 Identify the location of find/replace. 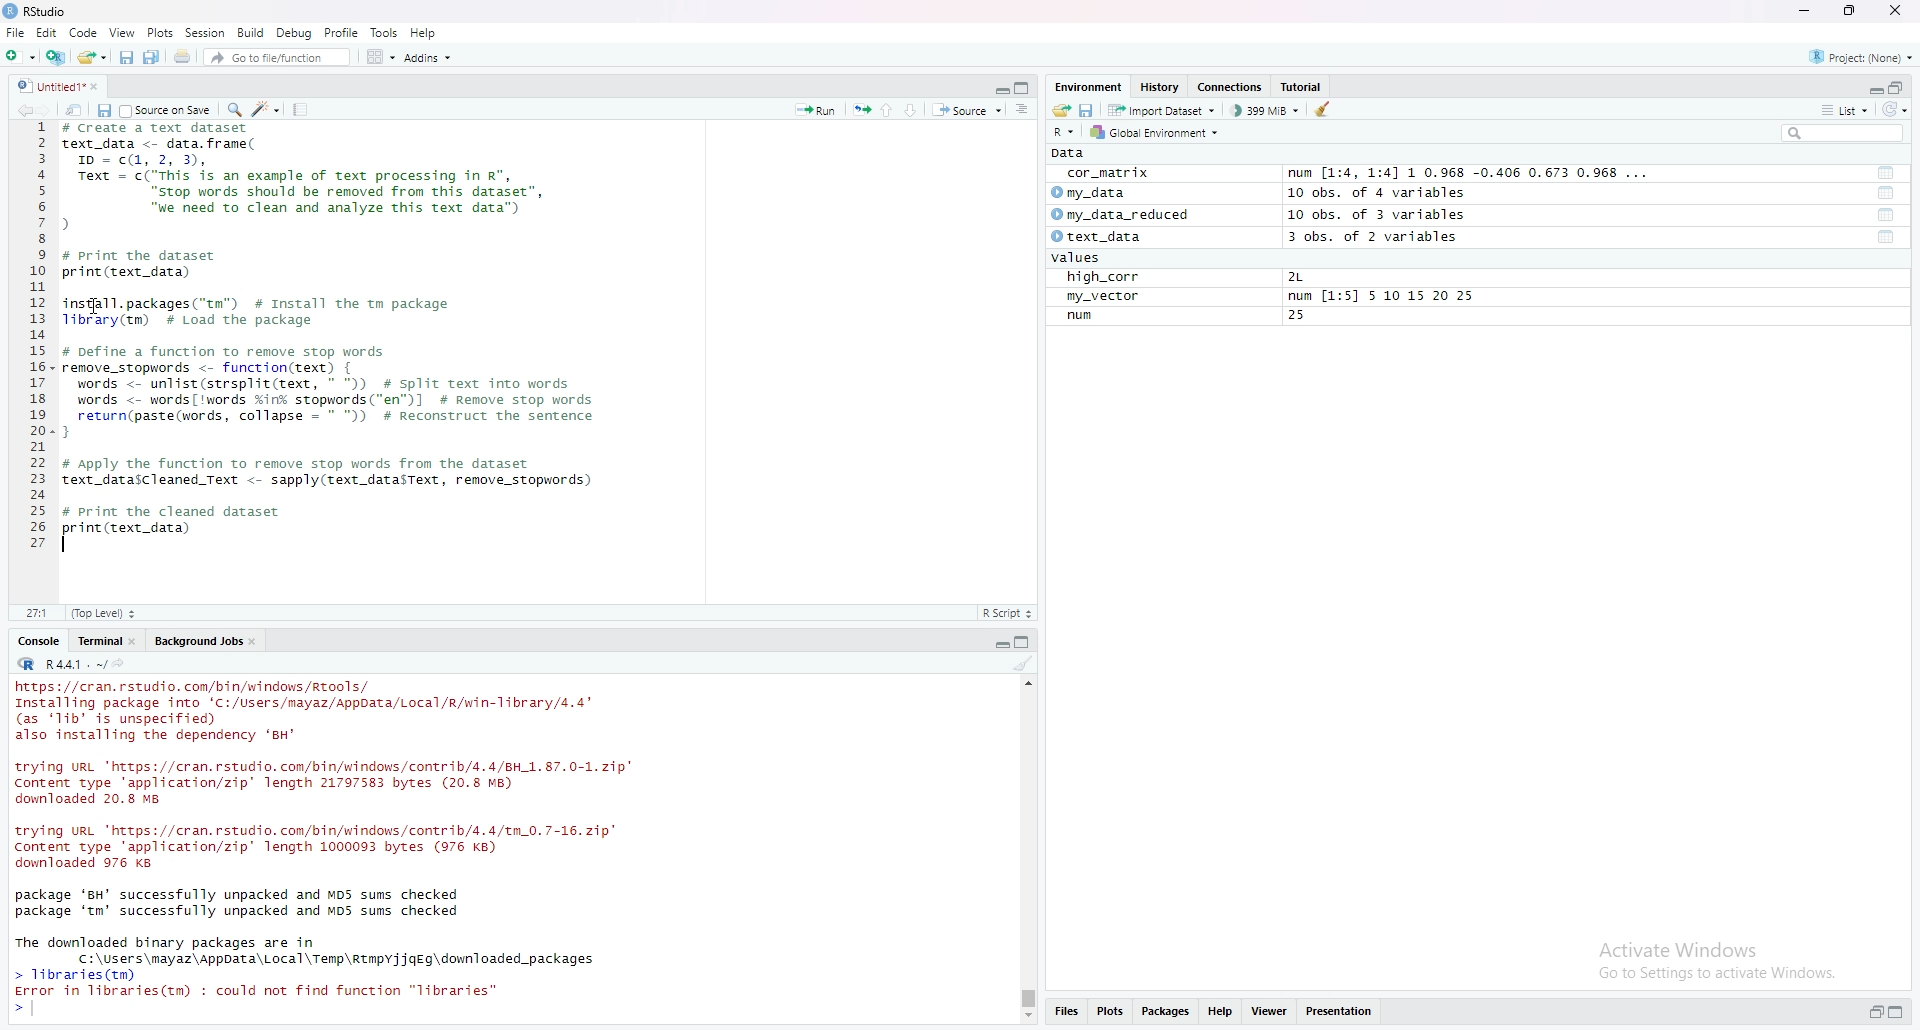
(233, 108).